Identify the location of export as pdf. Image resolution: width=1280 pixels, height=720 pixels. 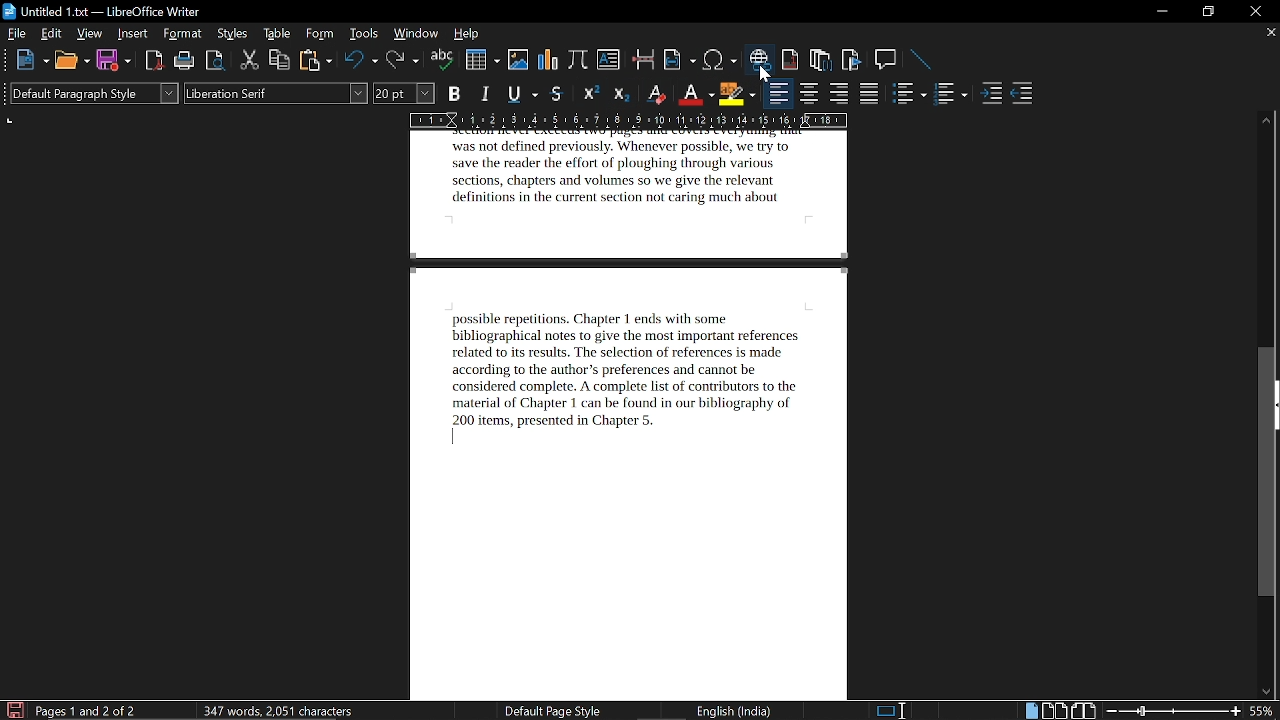
(150, 62).